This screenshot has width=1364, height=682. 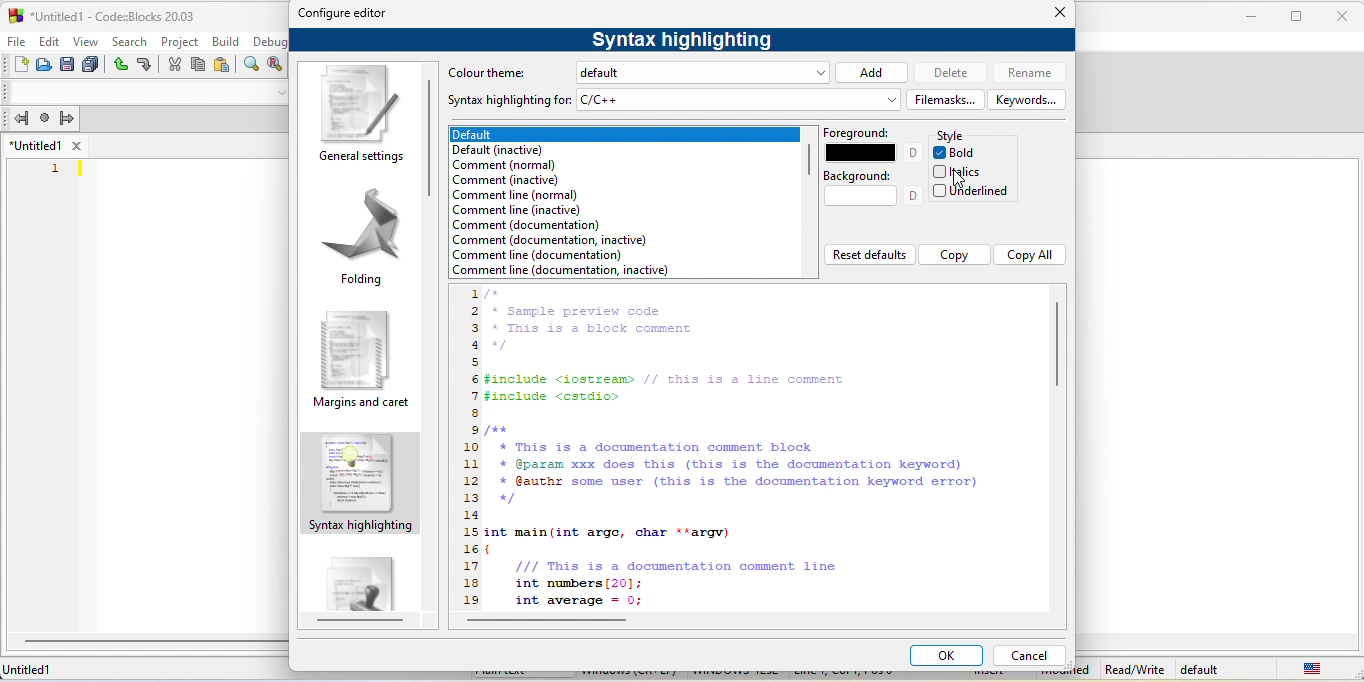 What do you see at coordinates (226, 42) in the screenshot?
I see `build` at bounding box center [226, 42].